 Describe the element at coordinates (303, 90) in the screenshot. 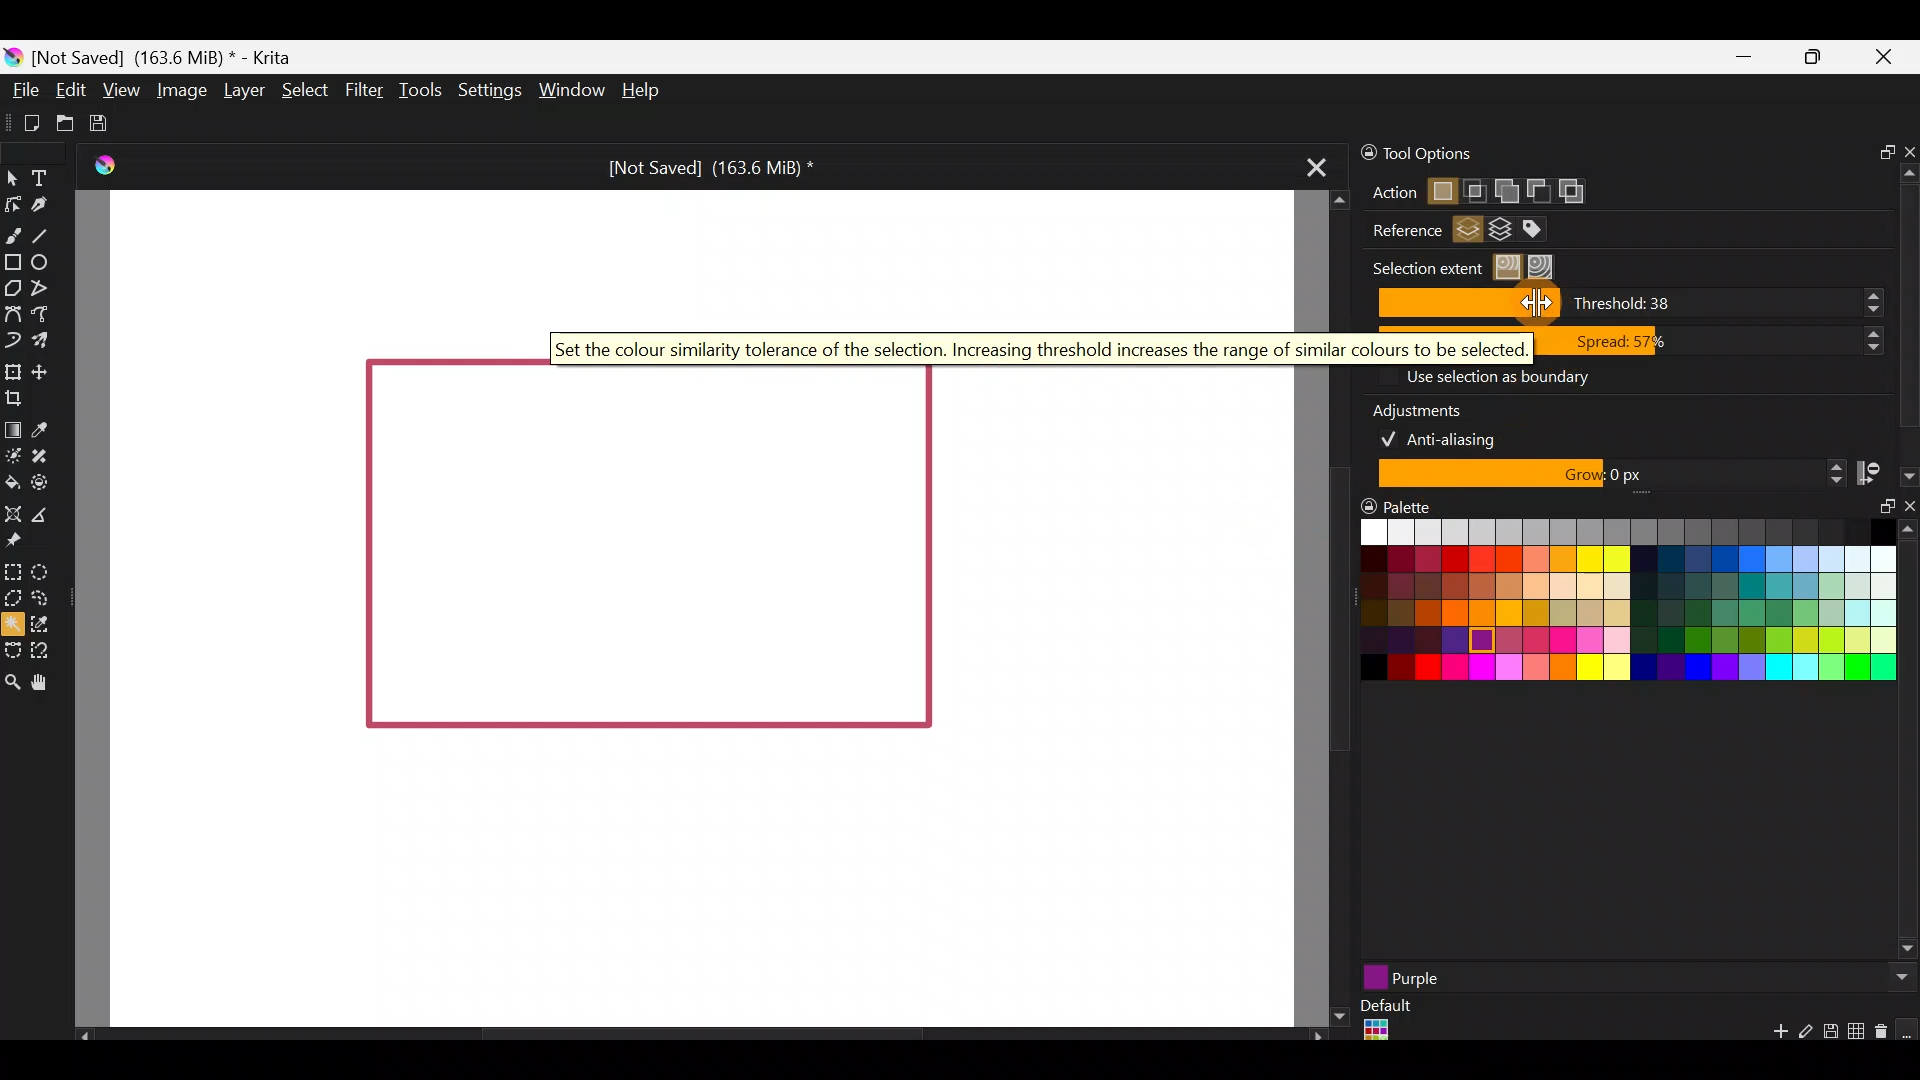

I see `Select` at that location.